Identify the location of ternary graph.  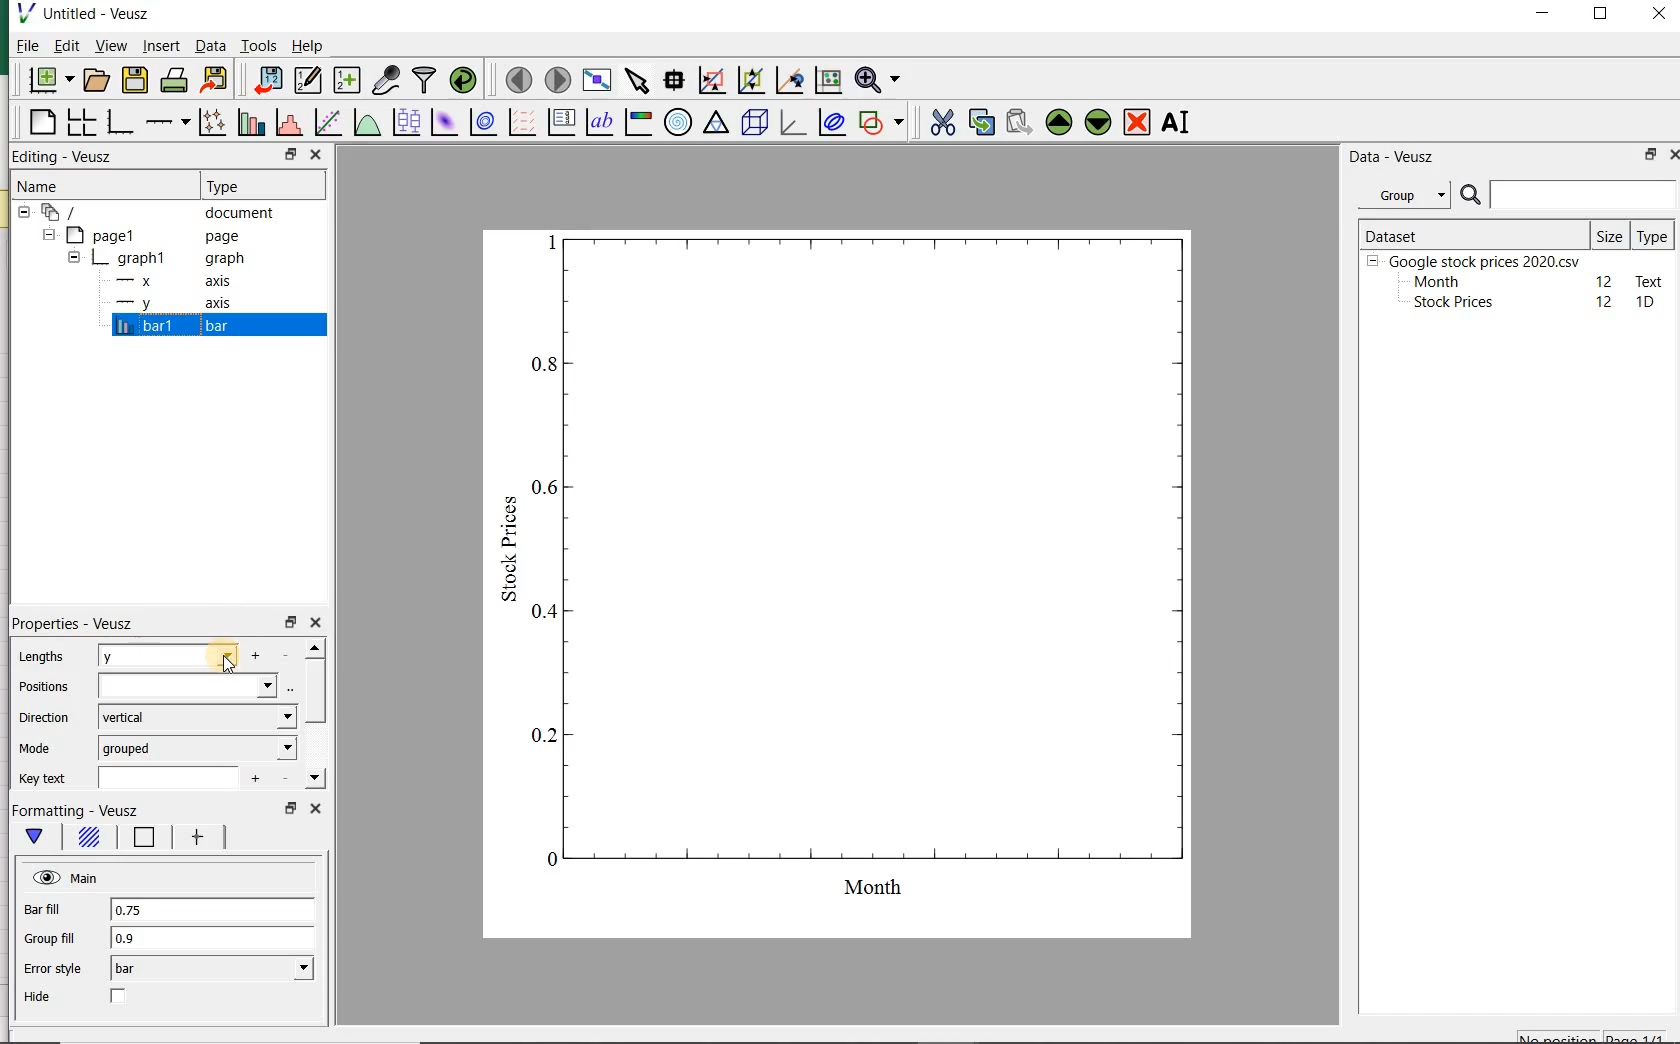
(715, 124).